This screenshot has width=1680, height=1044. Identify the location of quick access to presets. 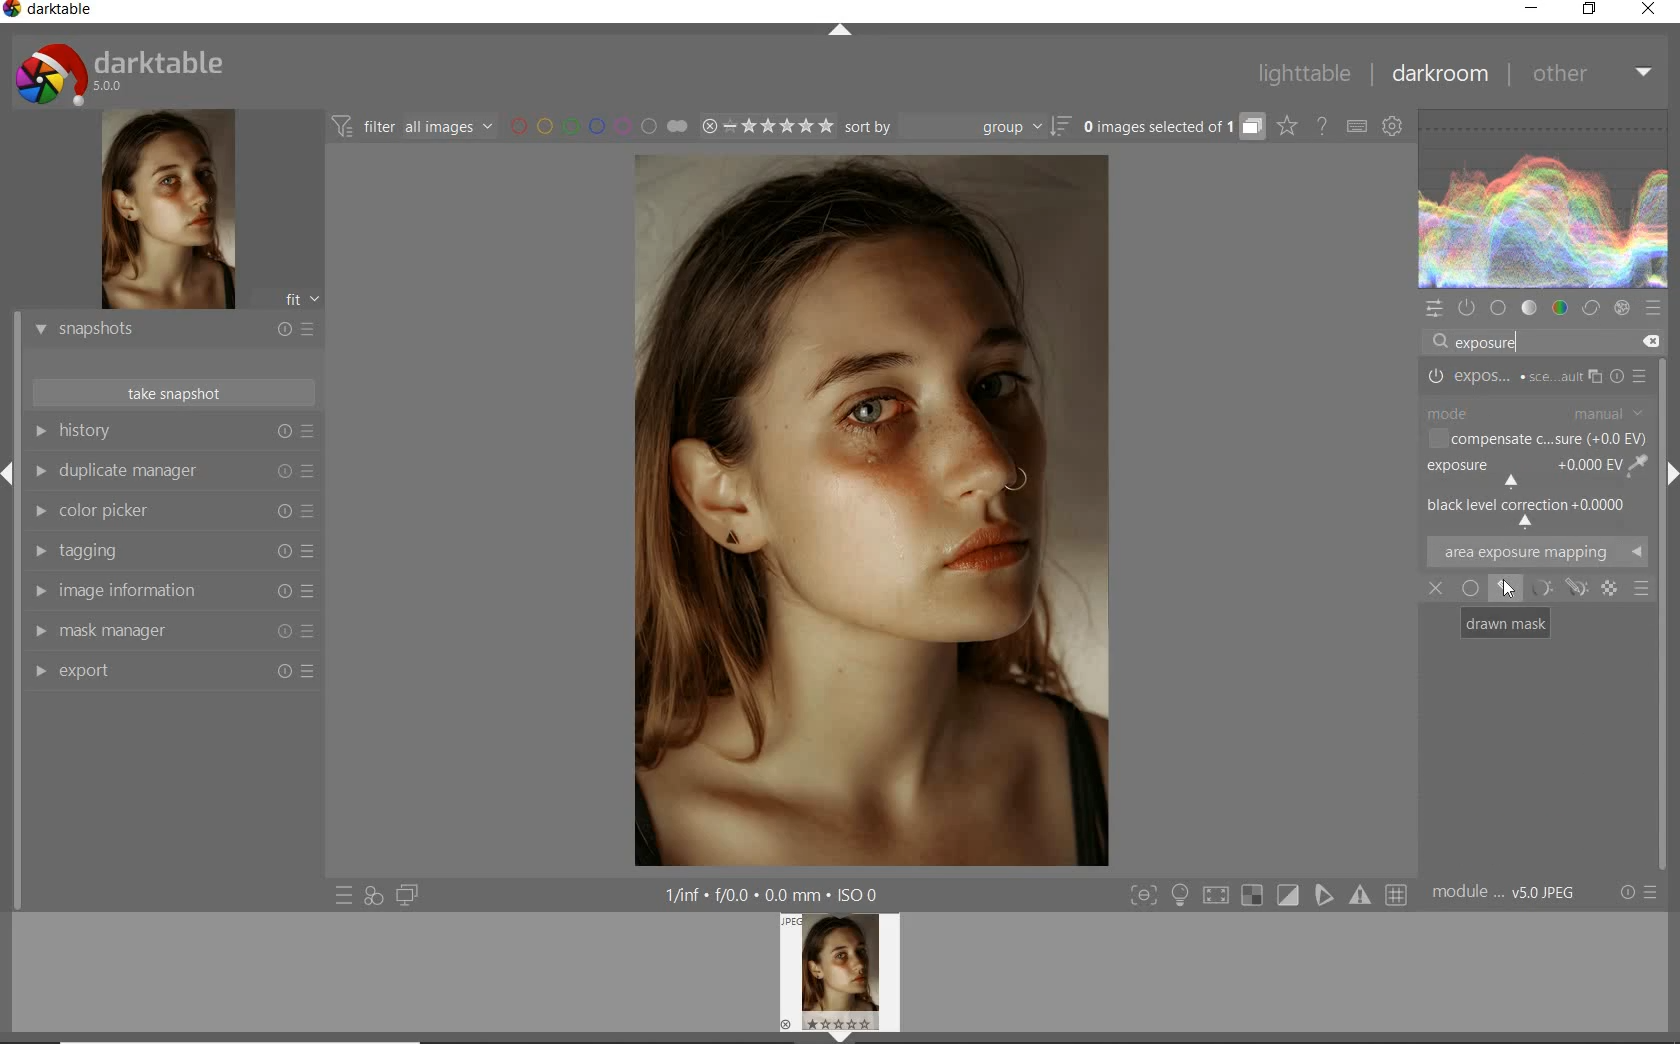
(345, 895).